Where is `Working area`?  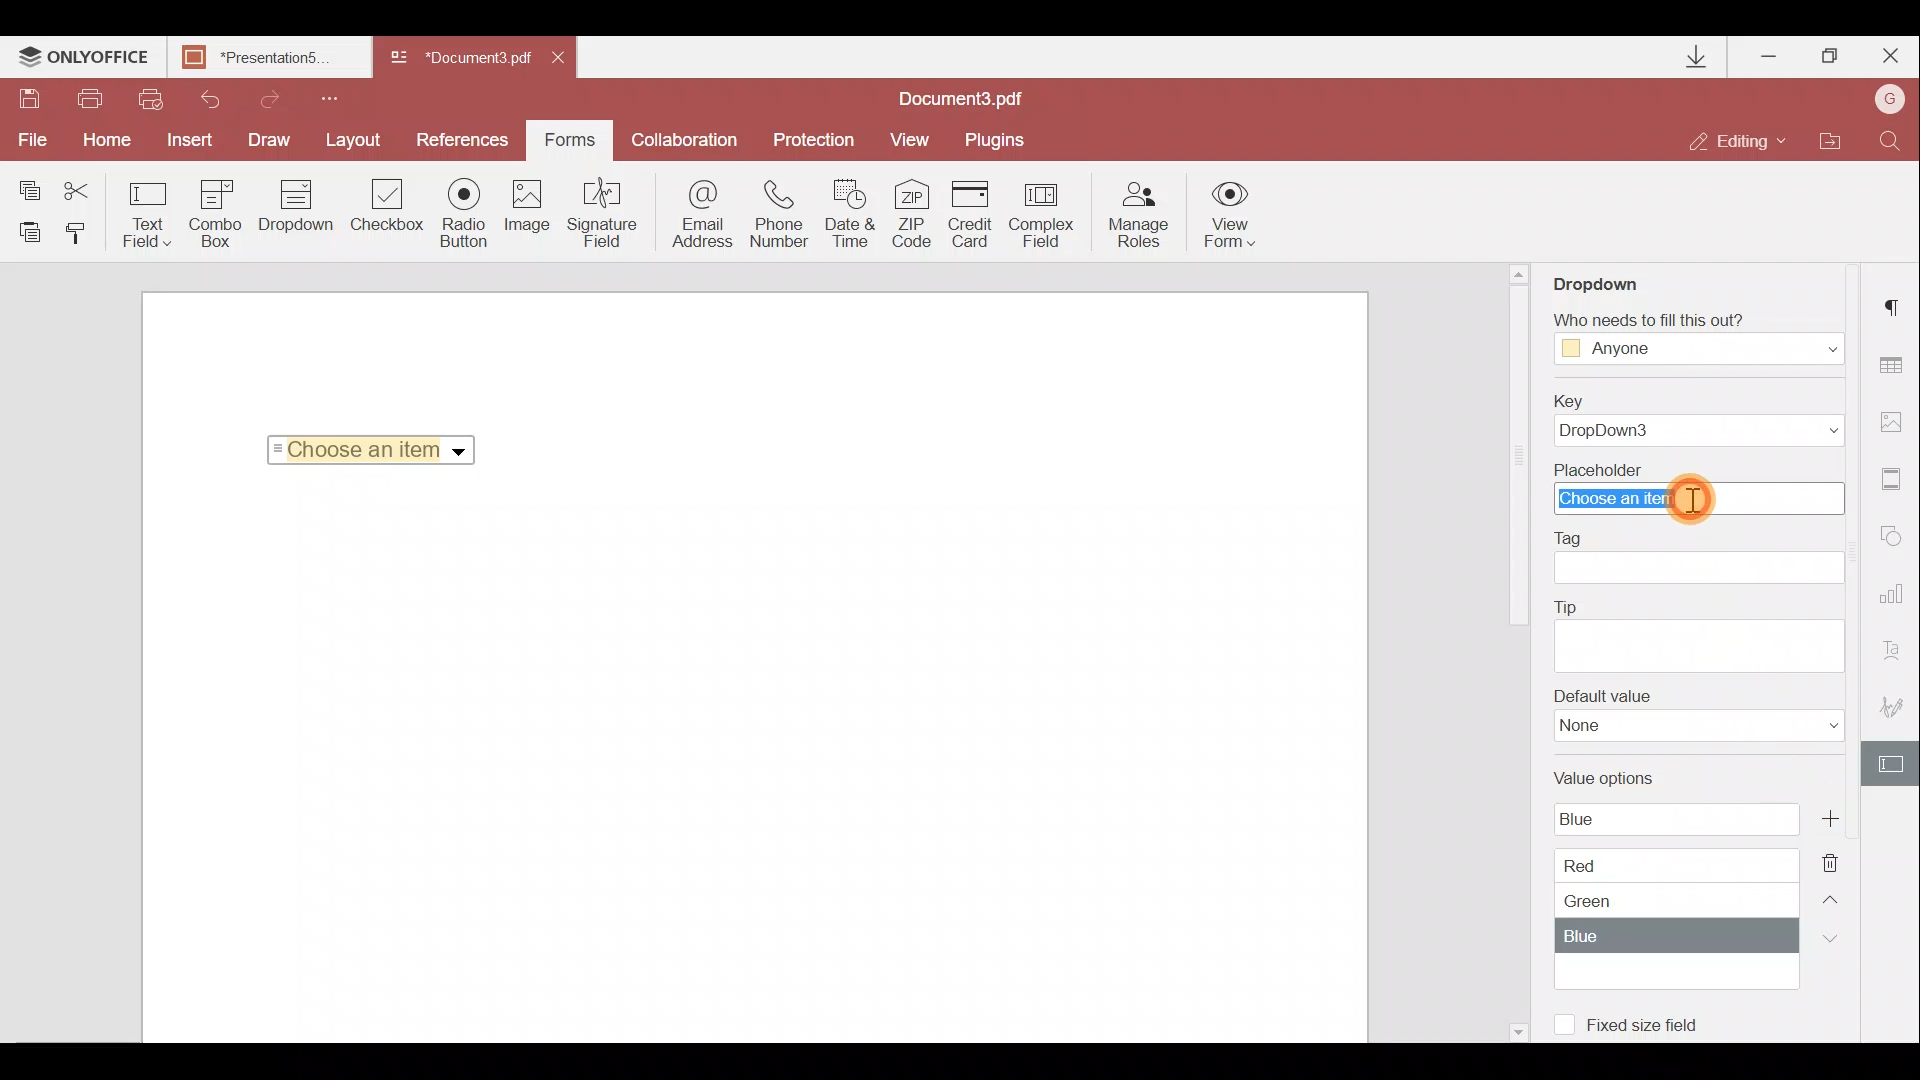 Working area is located at coordinates (752, 764).